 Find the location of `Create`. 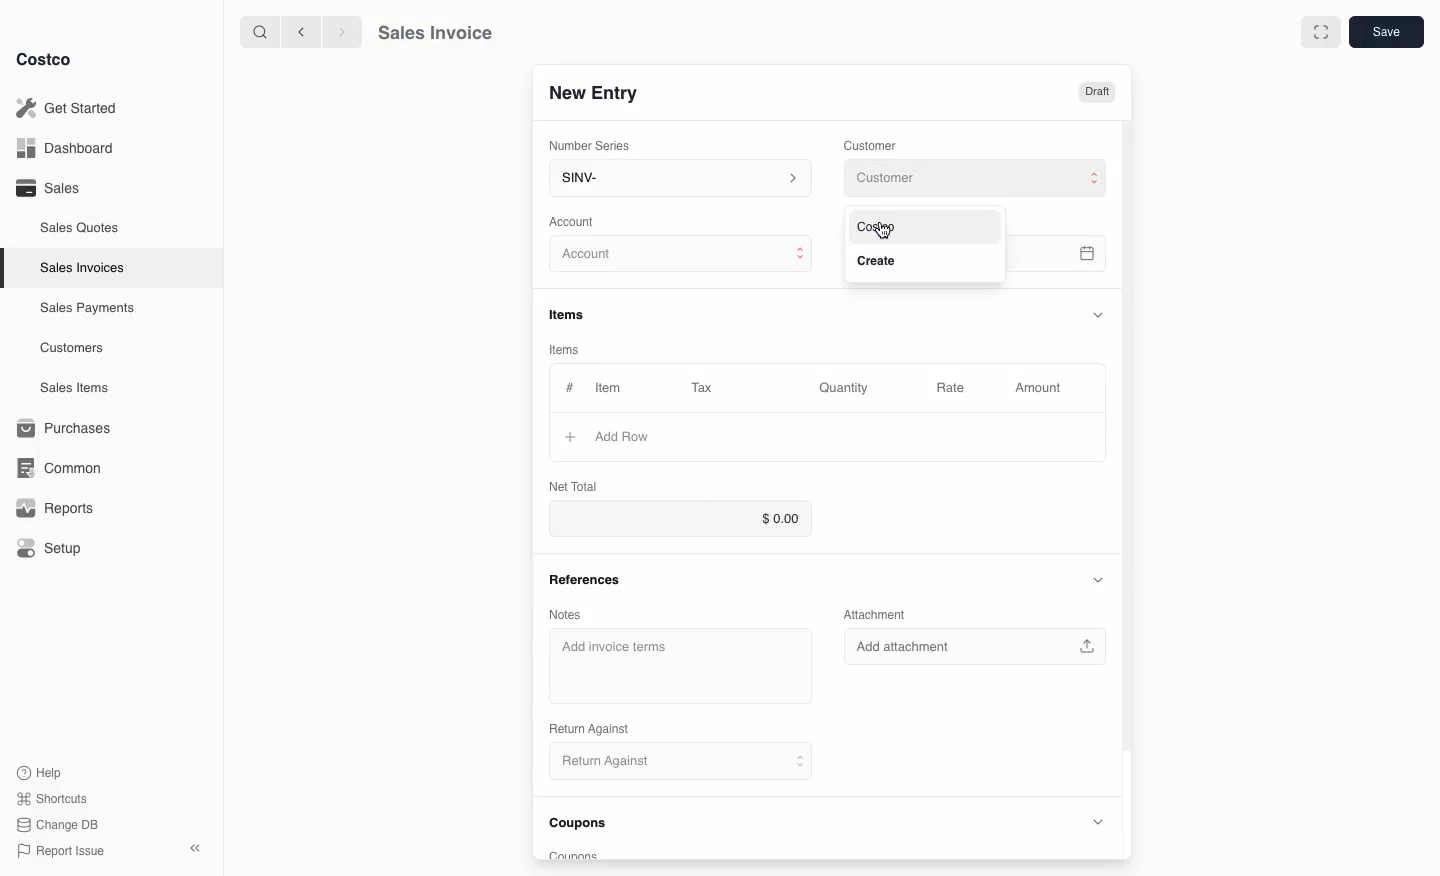

Create is located at coordinates (889, 258).